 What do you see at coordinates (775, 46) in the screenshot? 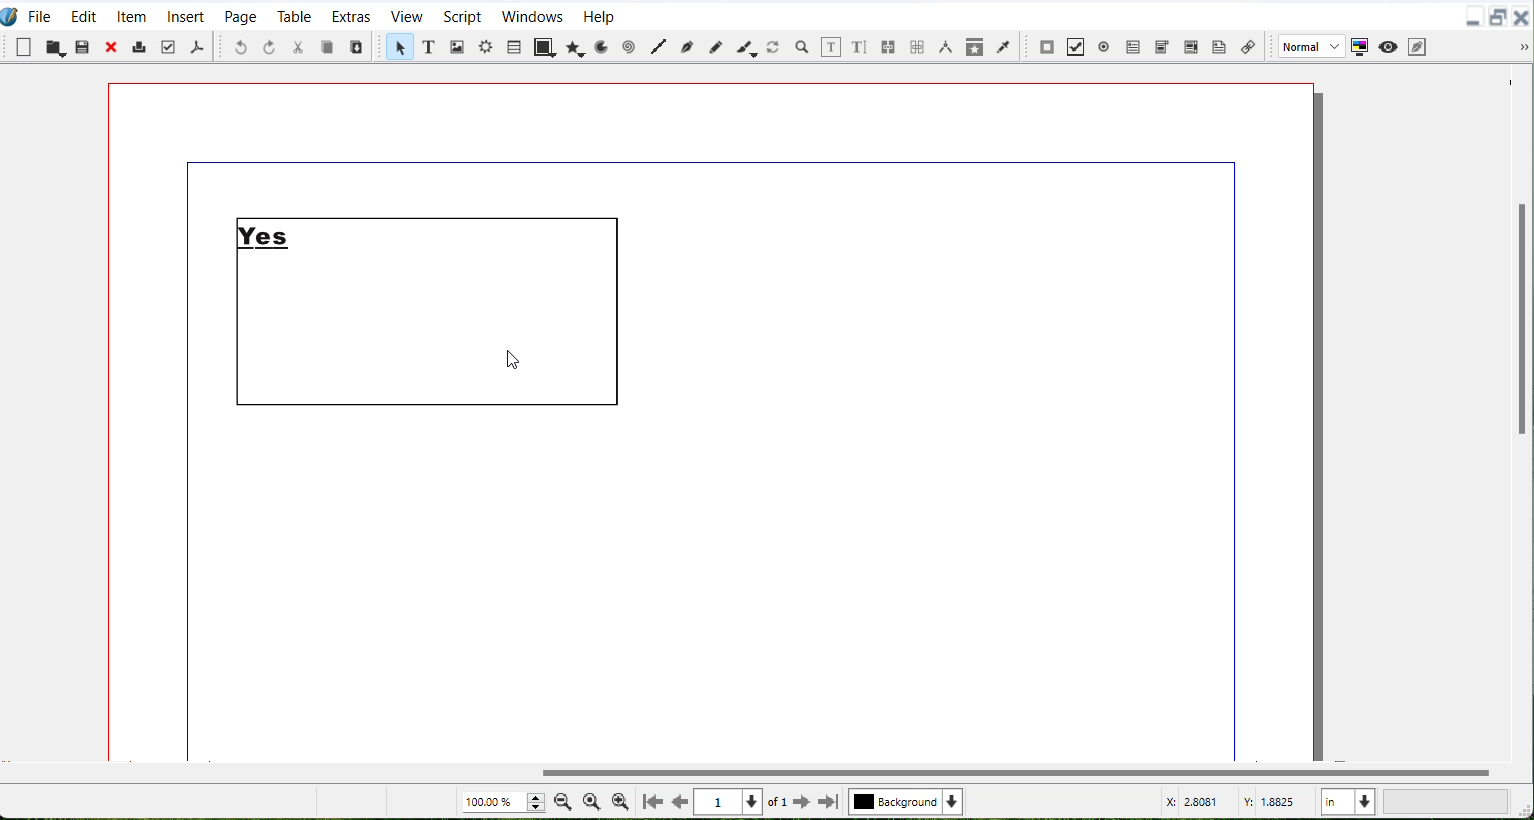
I see `Rotate Item` at bounding box center [775, 46].